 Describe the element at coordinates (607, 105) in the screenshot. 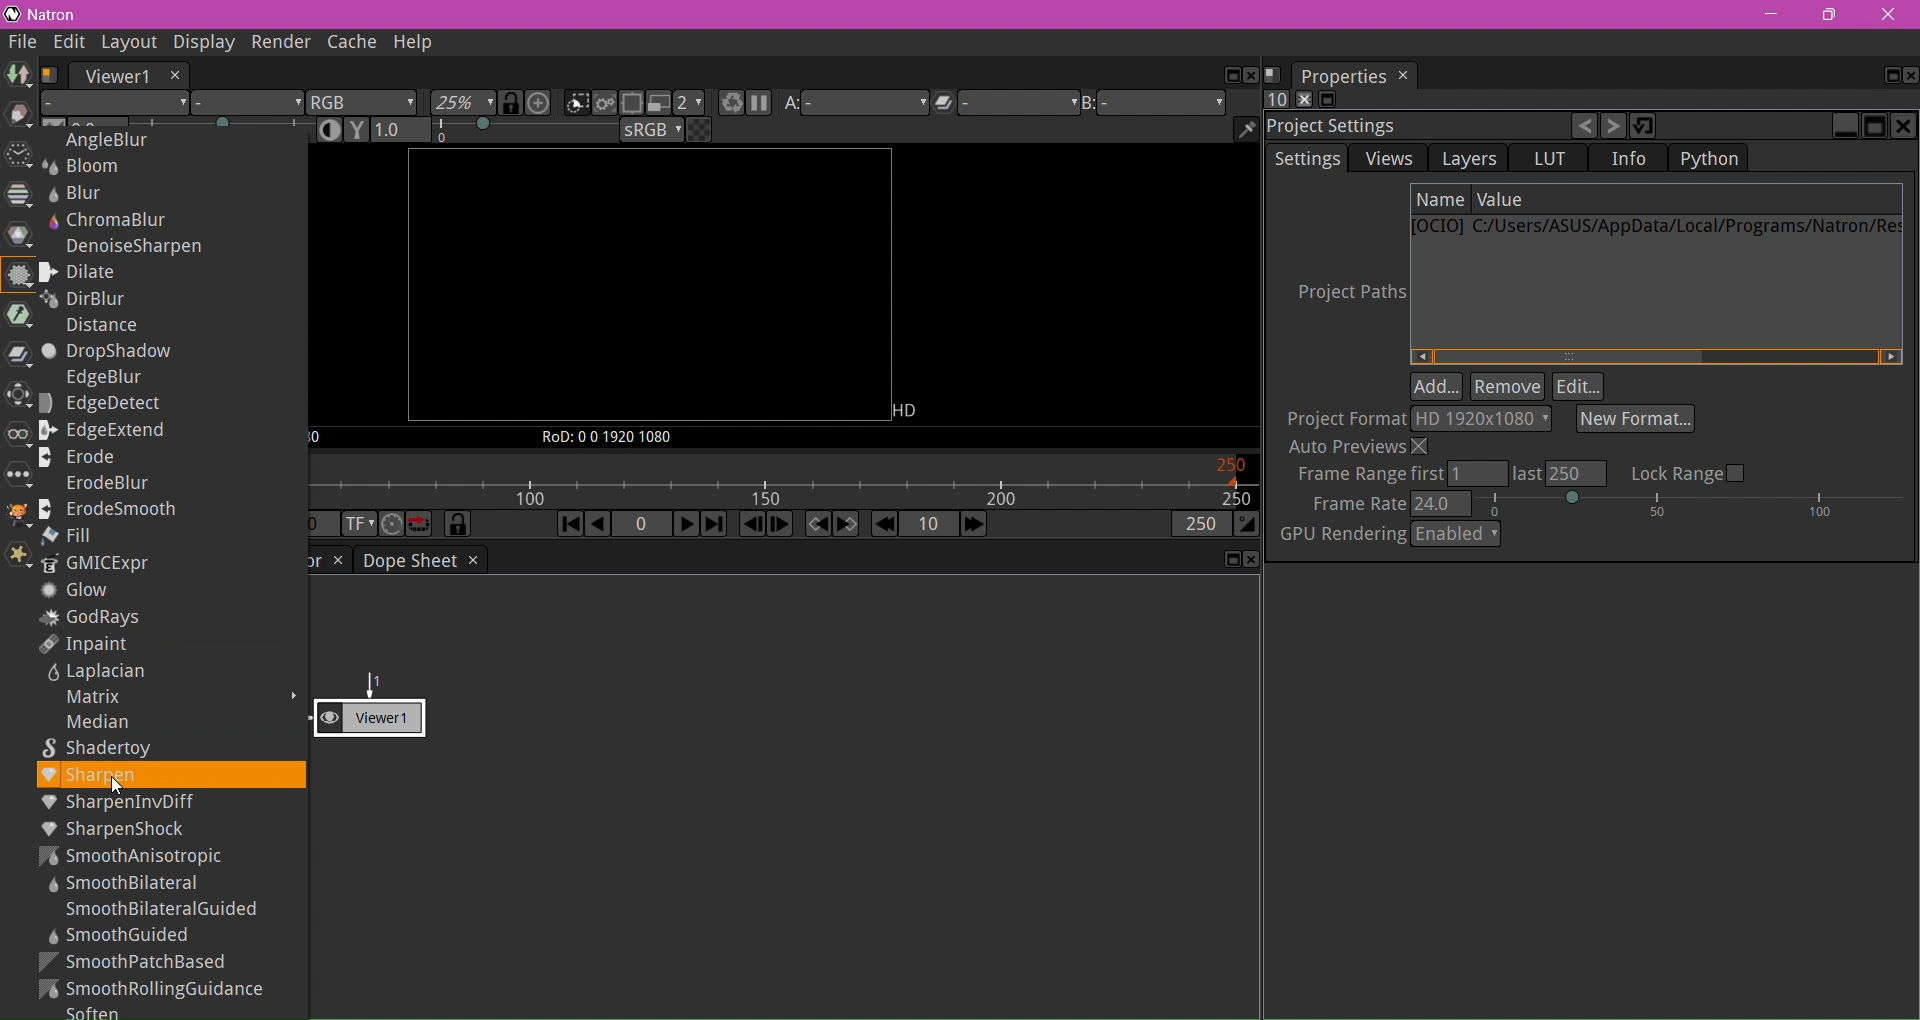

I see `When checked, the viewer will render the image in its entirety and not just the visibe portion` at that location.